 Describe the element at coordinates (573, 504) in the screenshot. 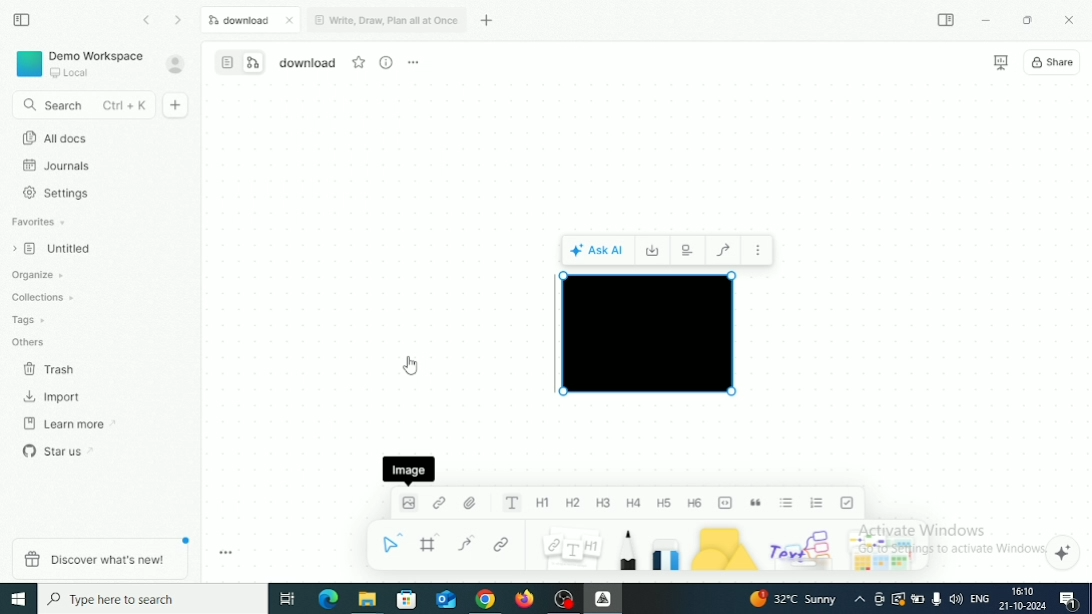

I see `Heading 2` at that location.